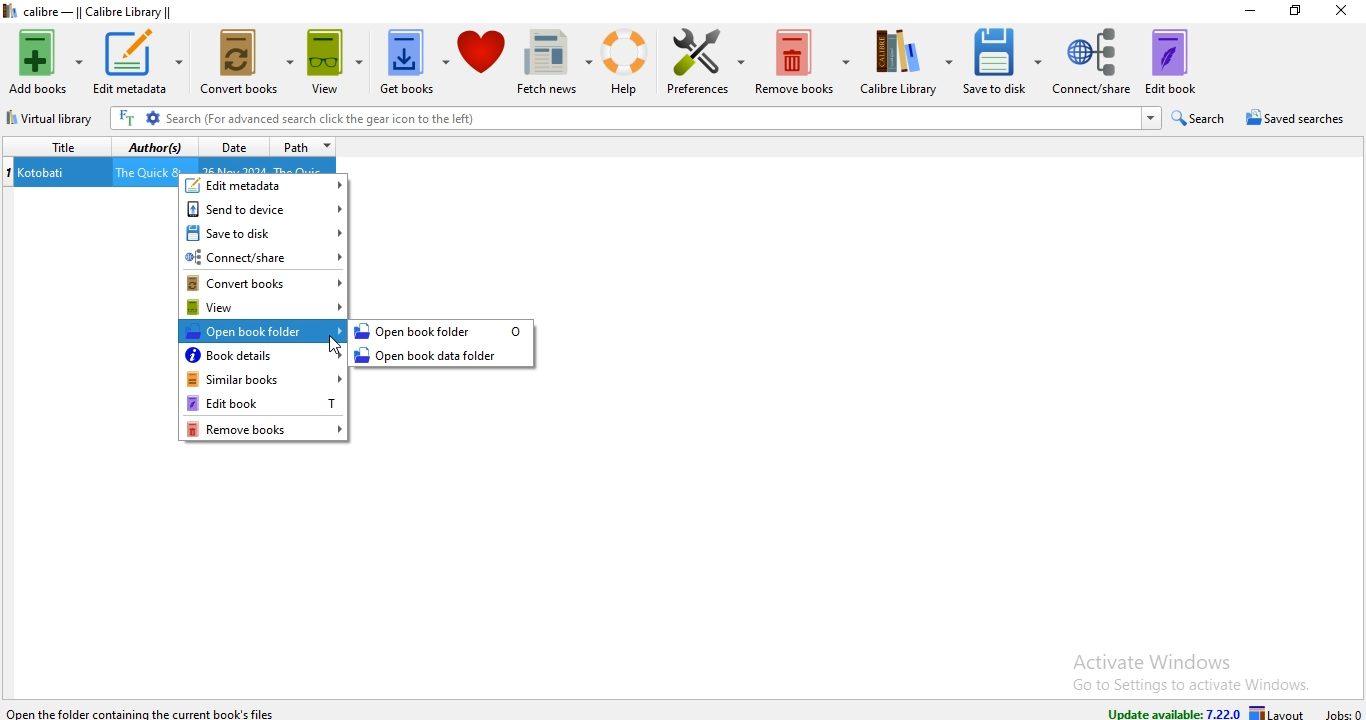 Image resolution: width=1366 pixels, height=720 pixels. Describe the element at coordinates (339, 348) in the screenshot. I see `Cursor` at that location.